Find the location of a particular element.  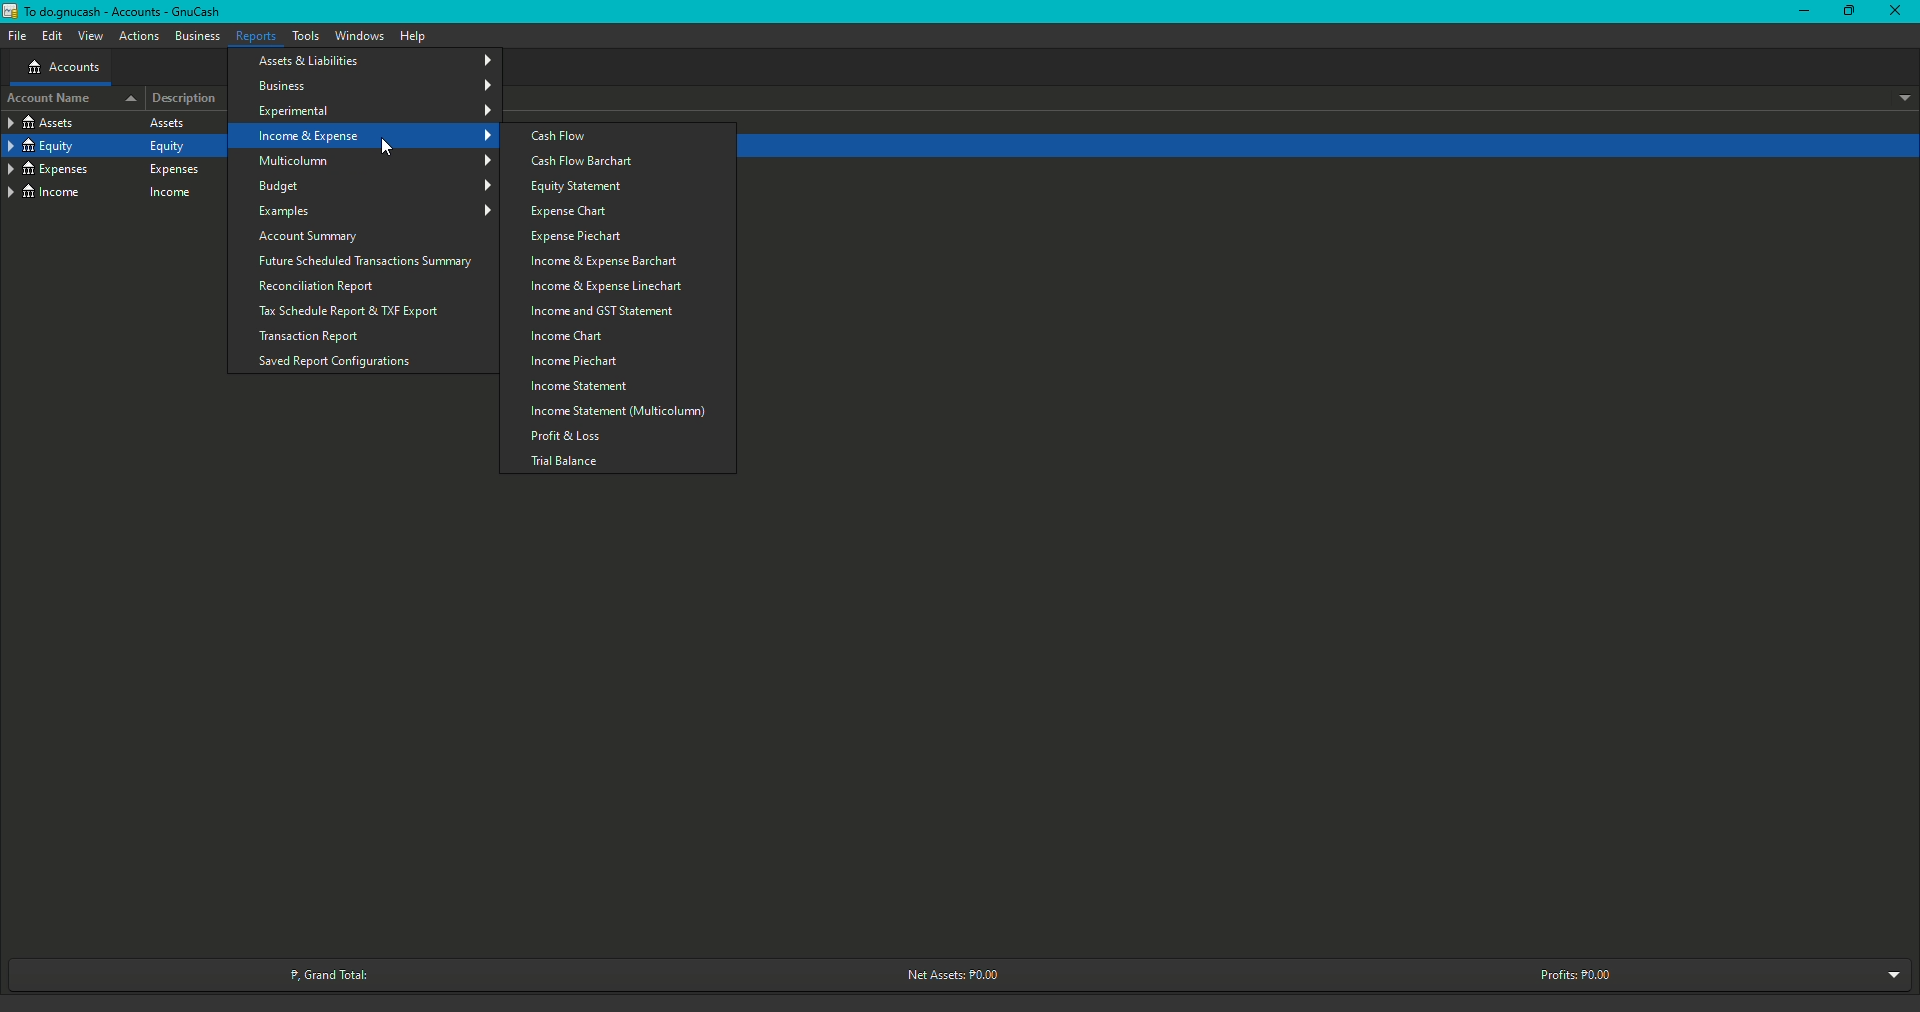

Income Piechart is located at coordinates (578, 362).